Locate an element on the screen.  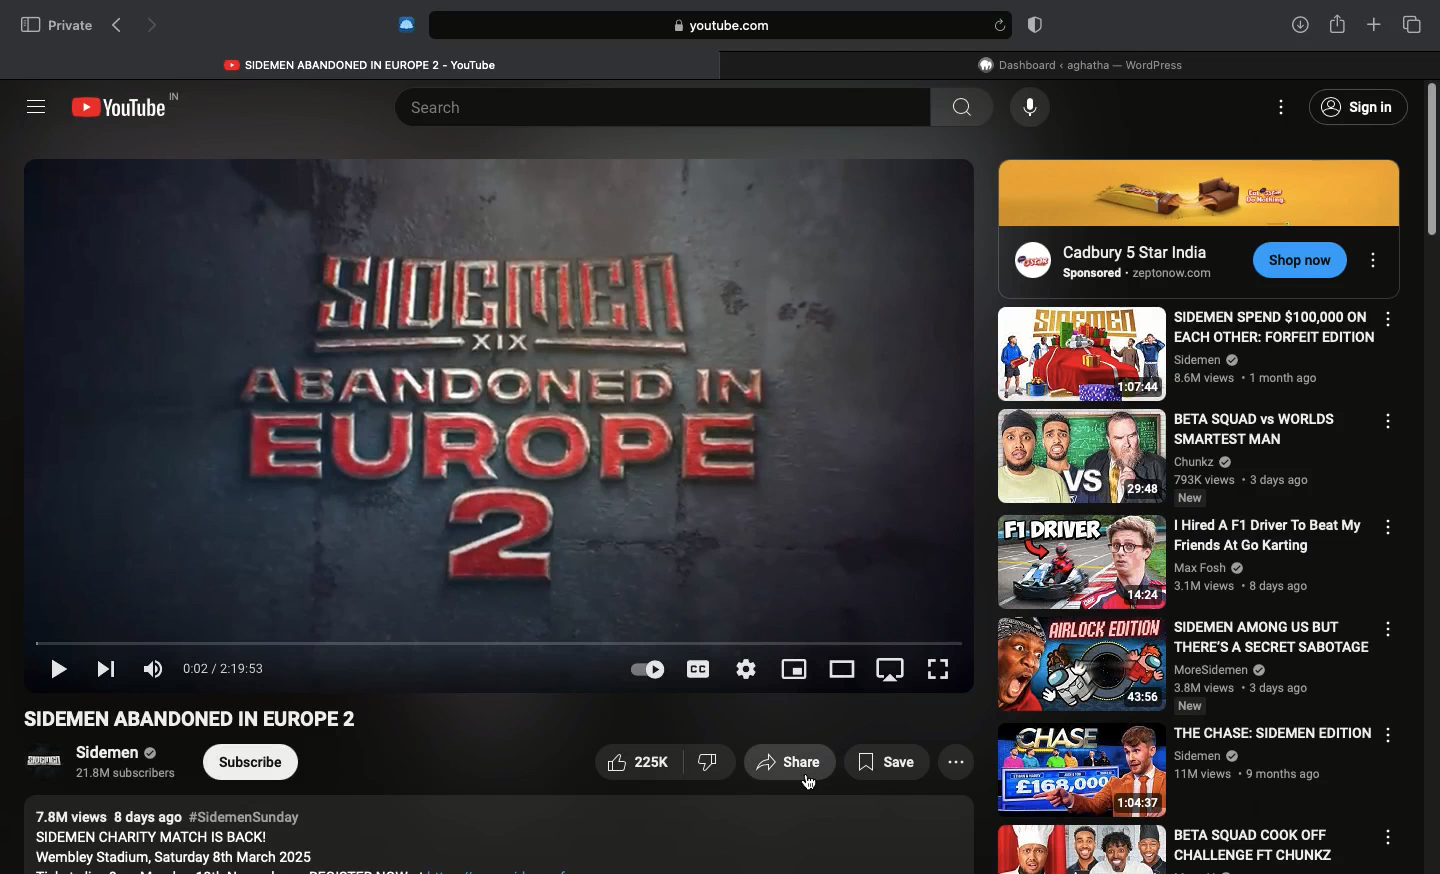
Next video is located at coordinates (109, 670).